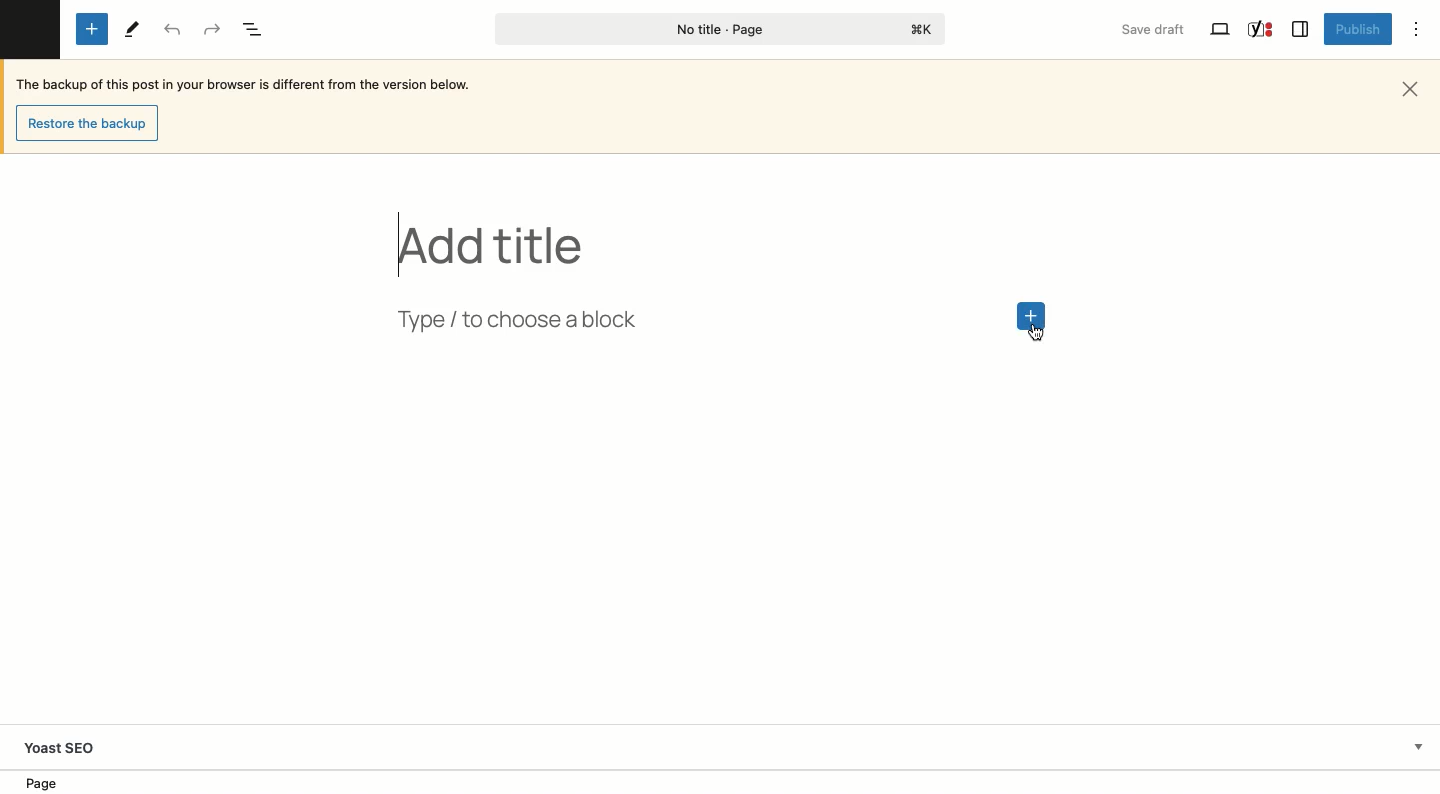  What do you see at coordinates (1218, 31) in the screenshot?
I see `View` at bounding box center [1218, 31].